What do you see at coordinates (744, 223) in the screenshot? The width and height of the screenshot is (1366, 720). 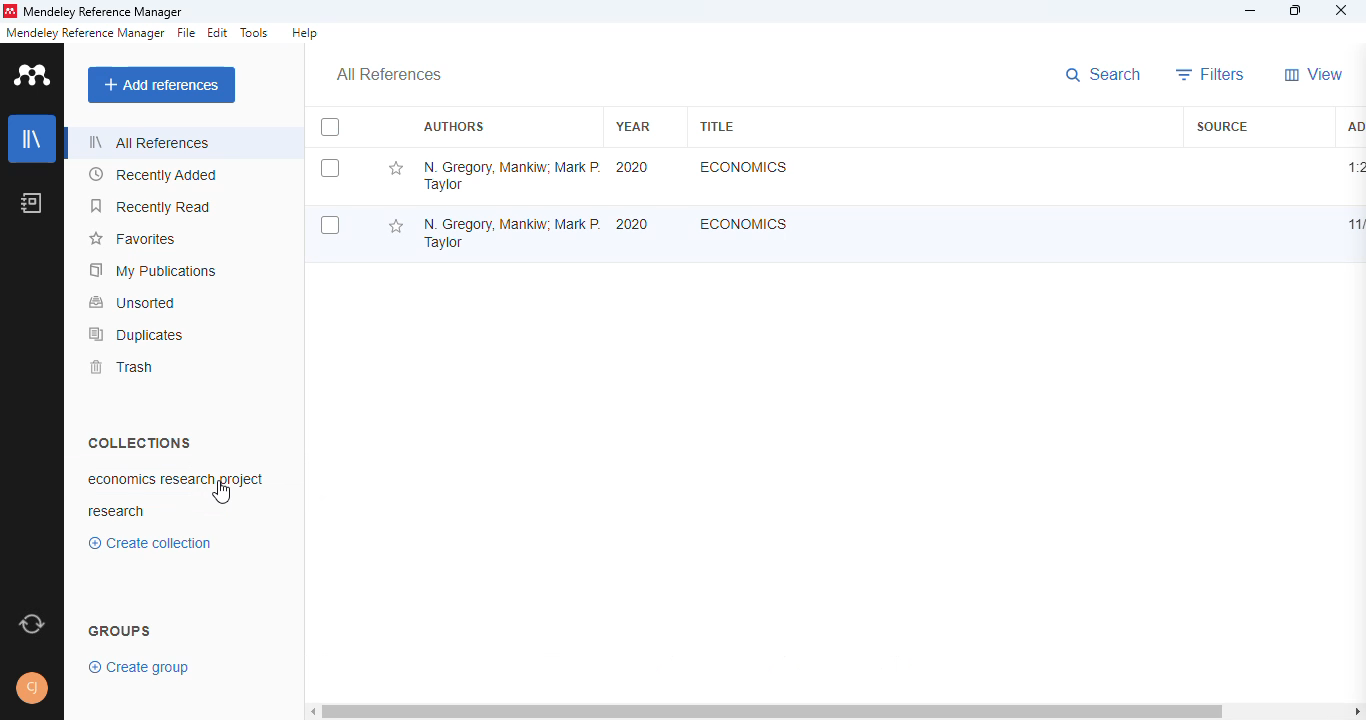 I see `Economics` at bounding box center [744, 223].